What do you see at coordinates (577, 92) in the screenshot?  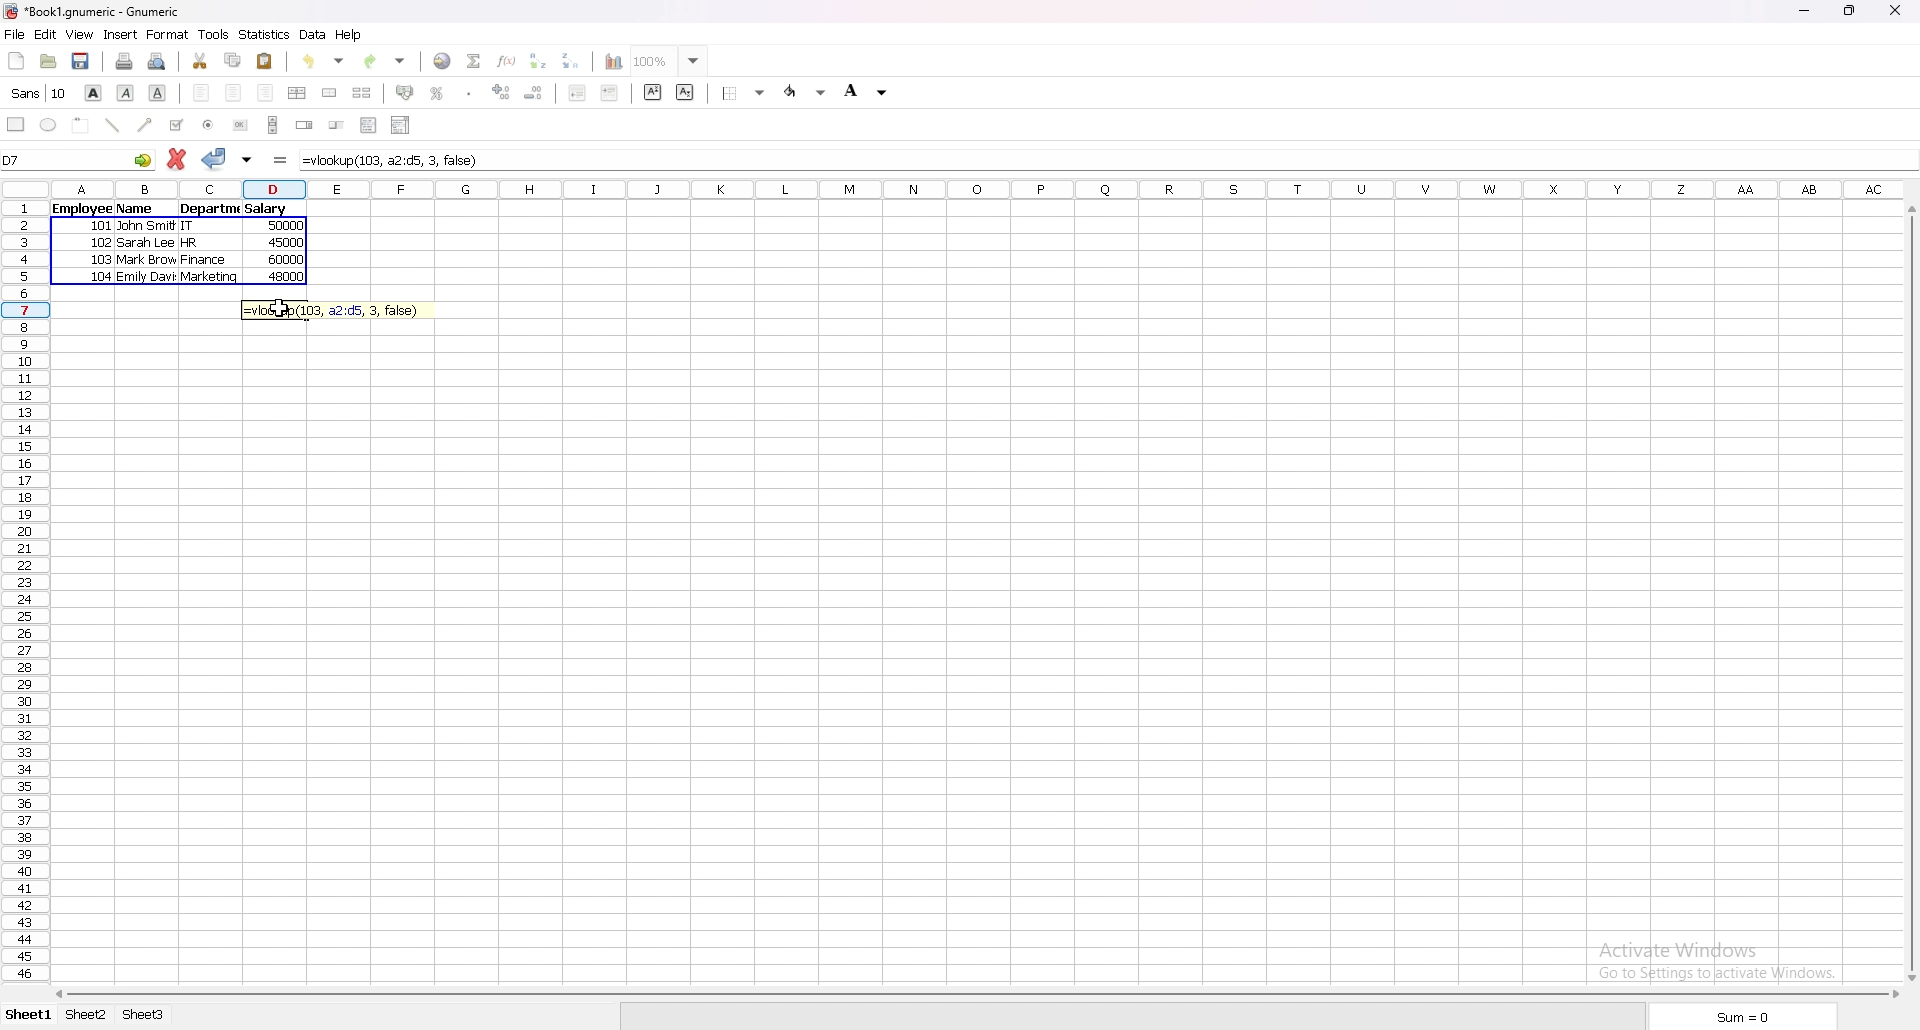 I see `decrease indent` at bounding box center [577, 92].